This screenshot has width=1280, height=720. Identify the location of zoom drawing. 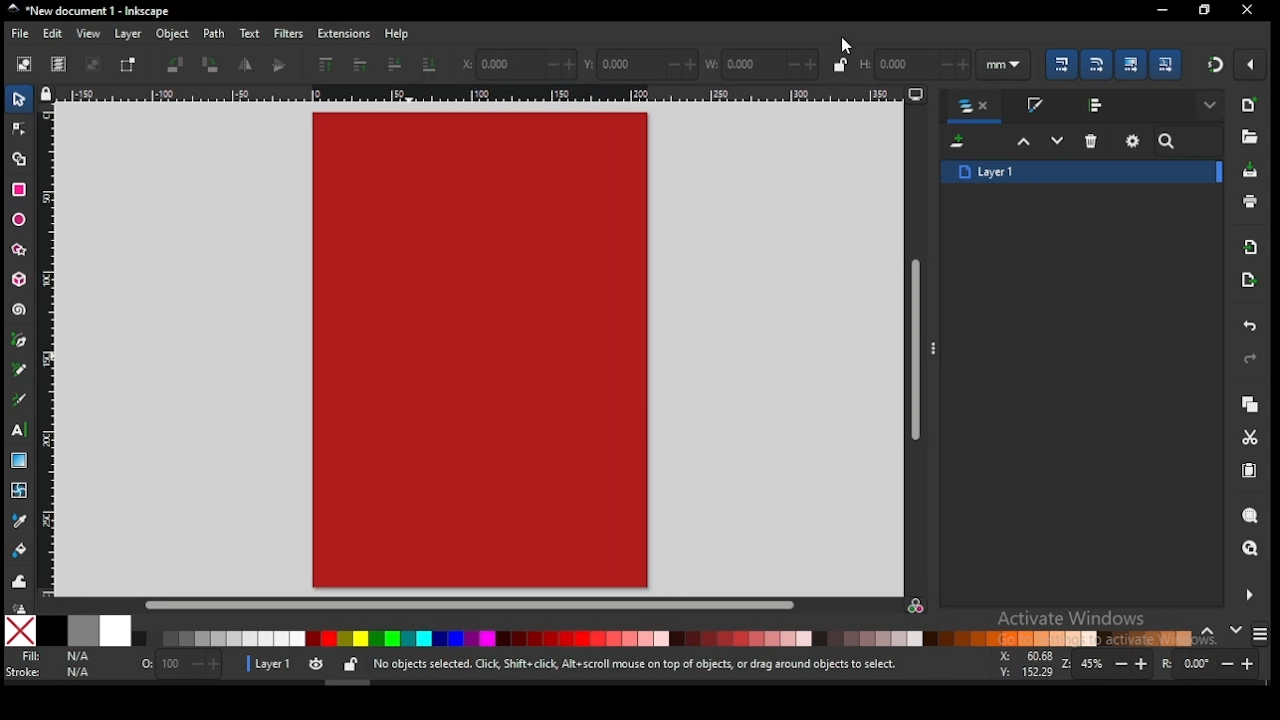
(1251, 550).